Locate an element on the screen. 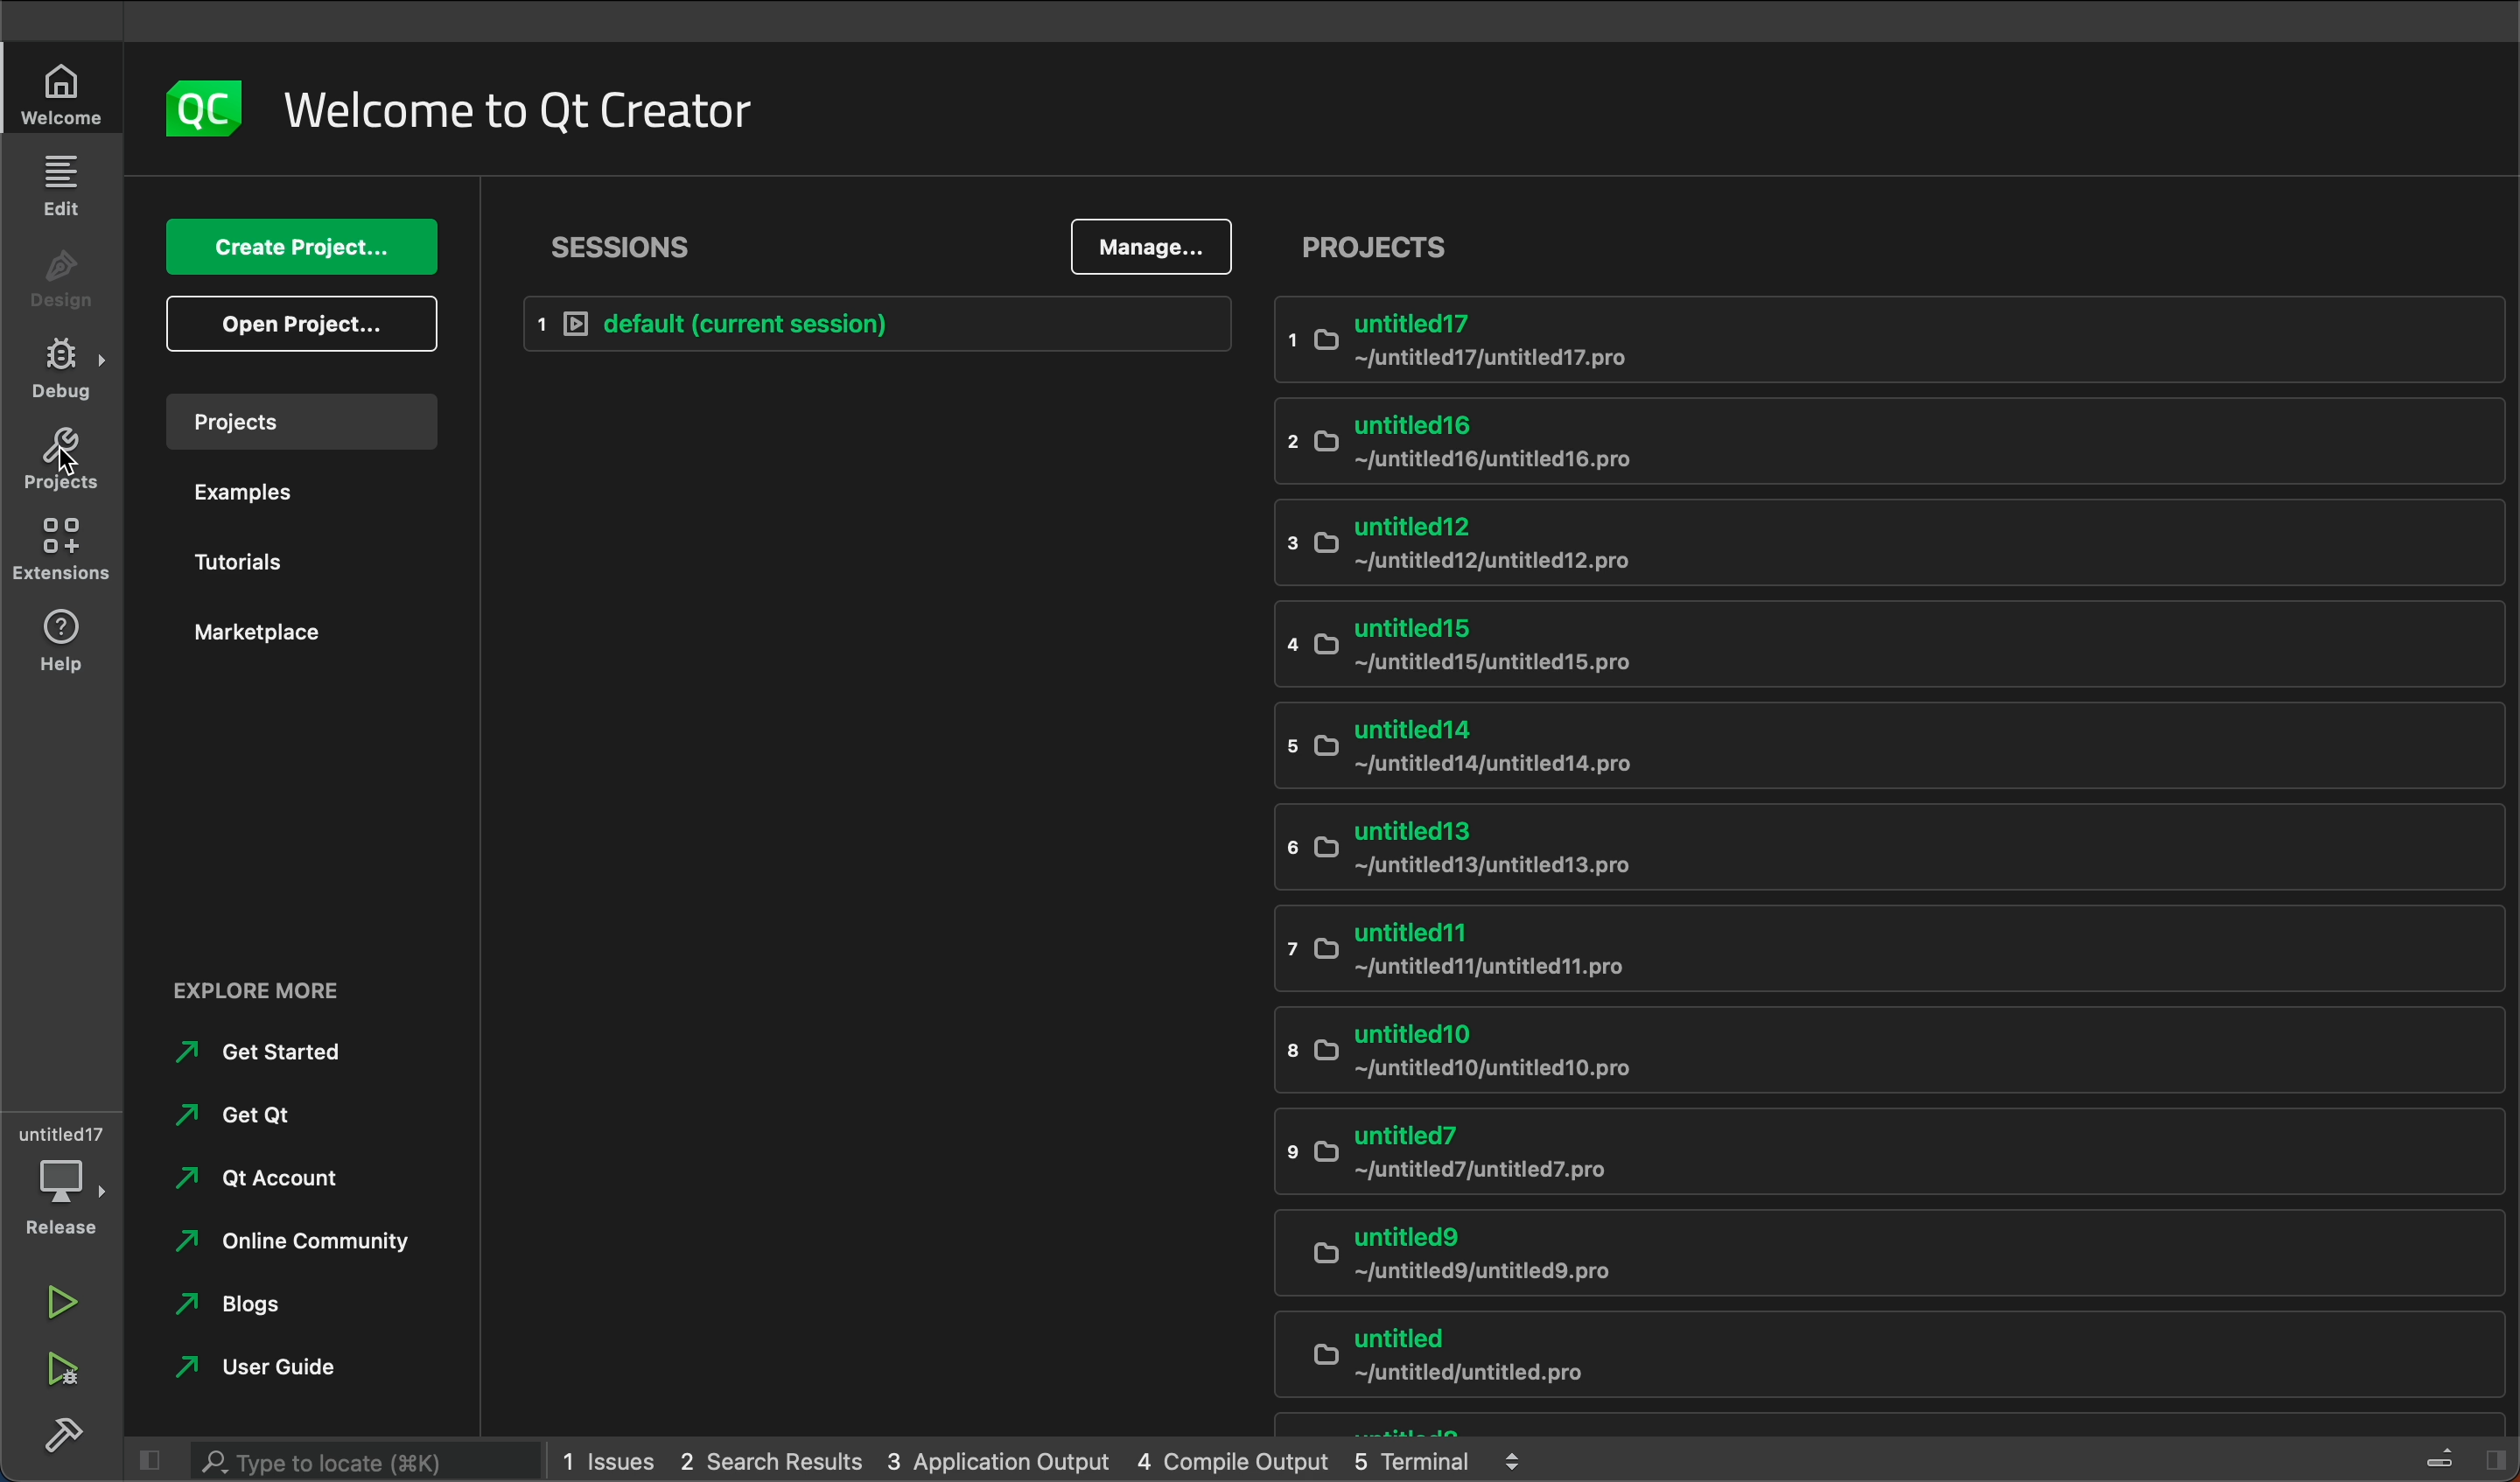 This screenshot has width=2520, height=1482. run and build is located at coordinates (68, 1369).